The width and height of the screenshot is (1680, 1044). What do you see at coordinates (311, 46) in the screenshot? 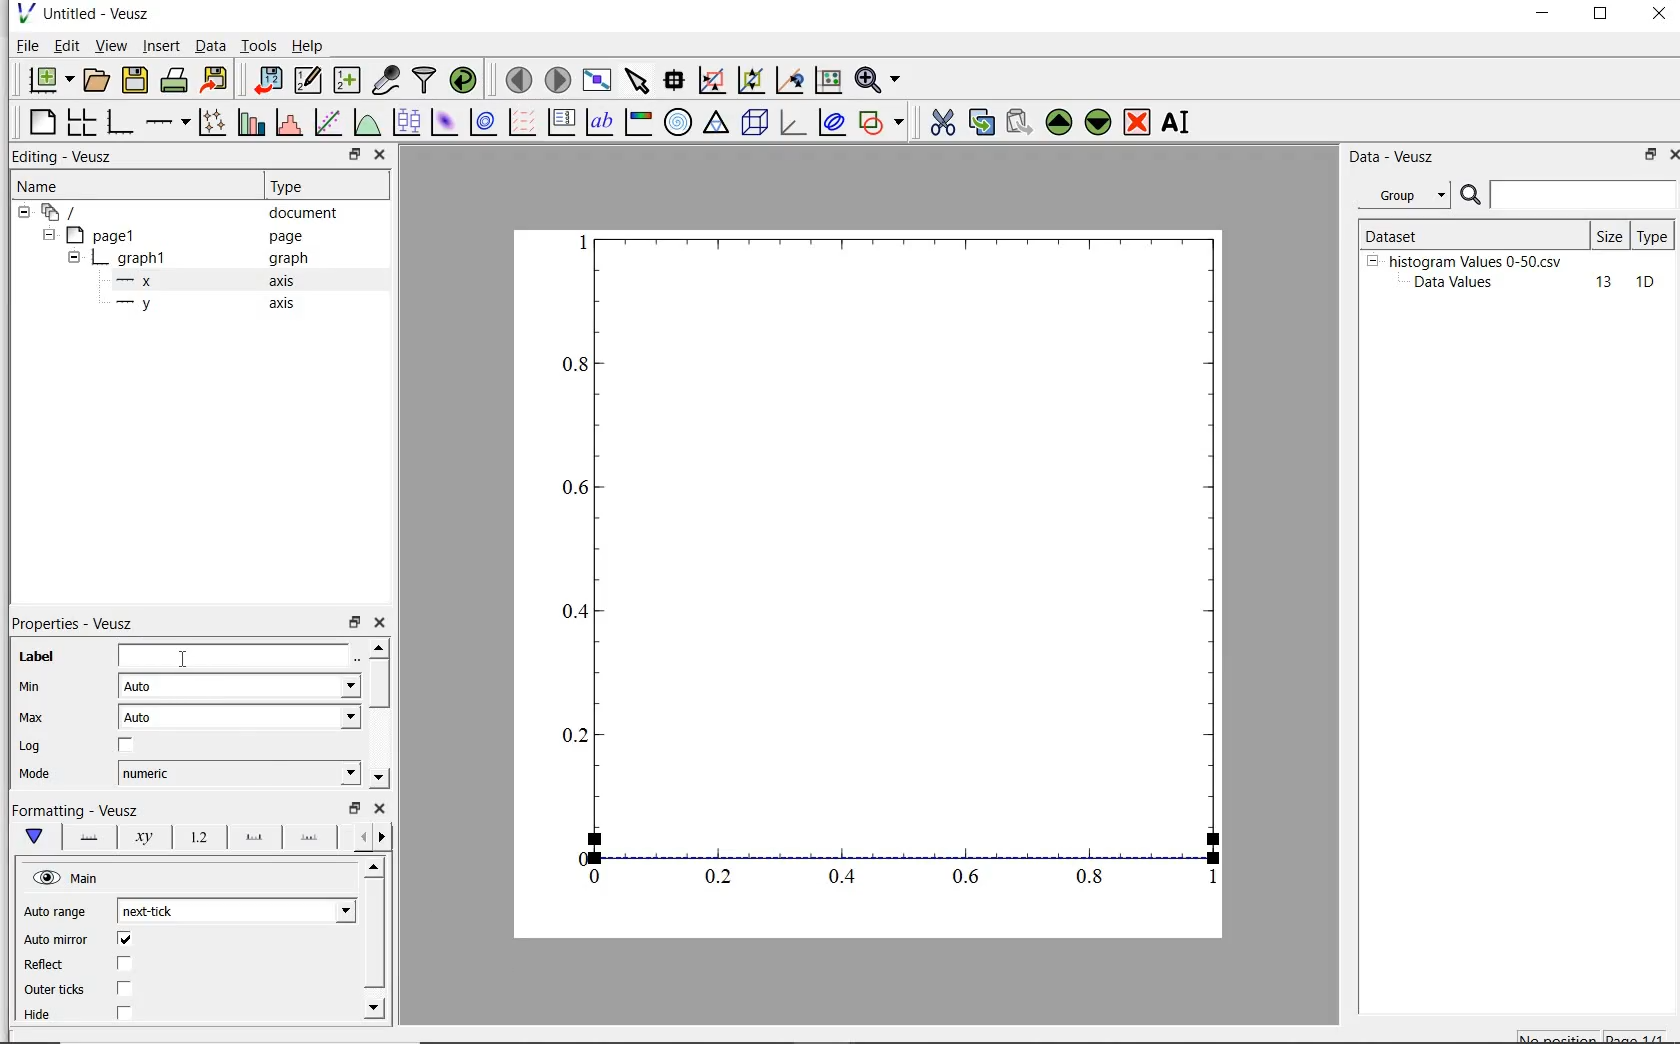
I see `help` at bounding box center [311, 46].